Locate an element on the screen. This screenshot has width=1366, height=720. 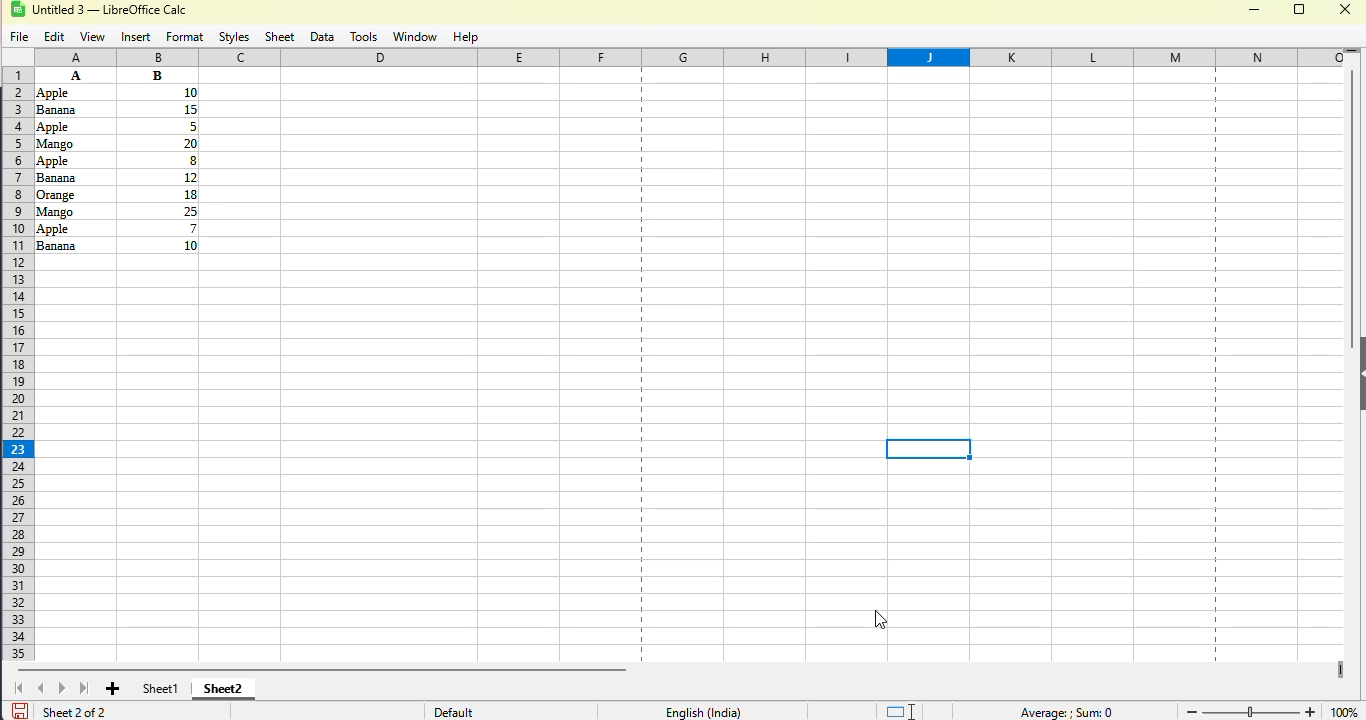
format is located at coordinates (185, 37).